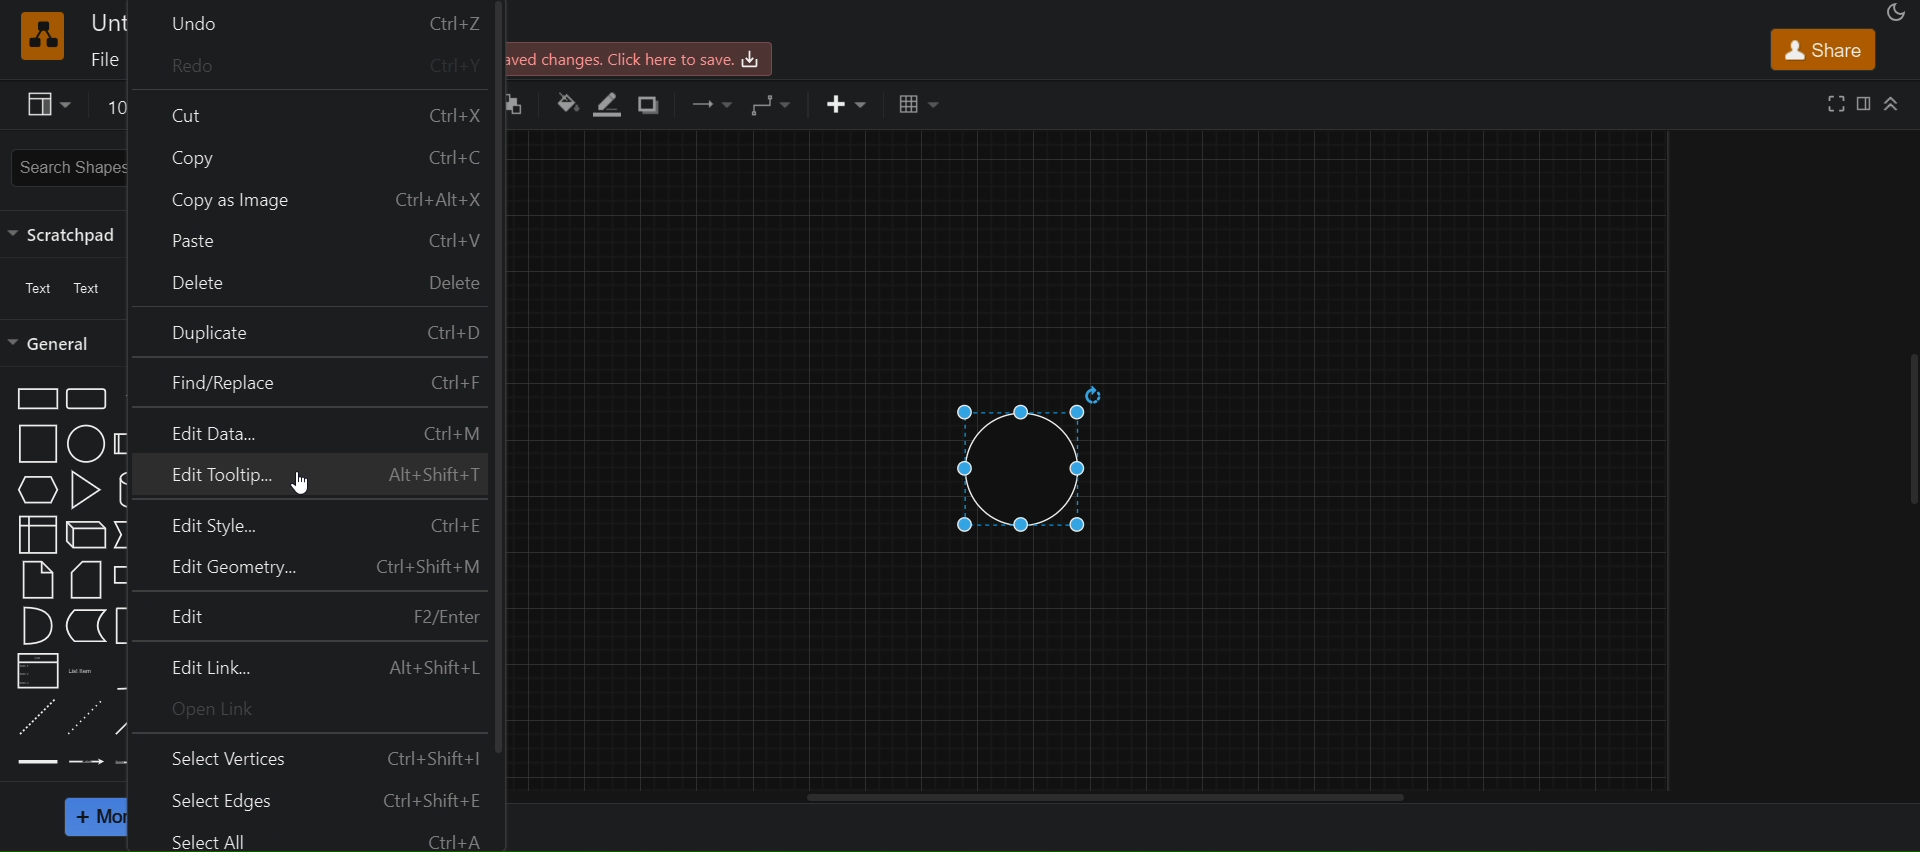  Describe the element at coordinates (610, 104) in the screenshot. I see `line color` at that location.